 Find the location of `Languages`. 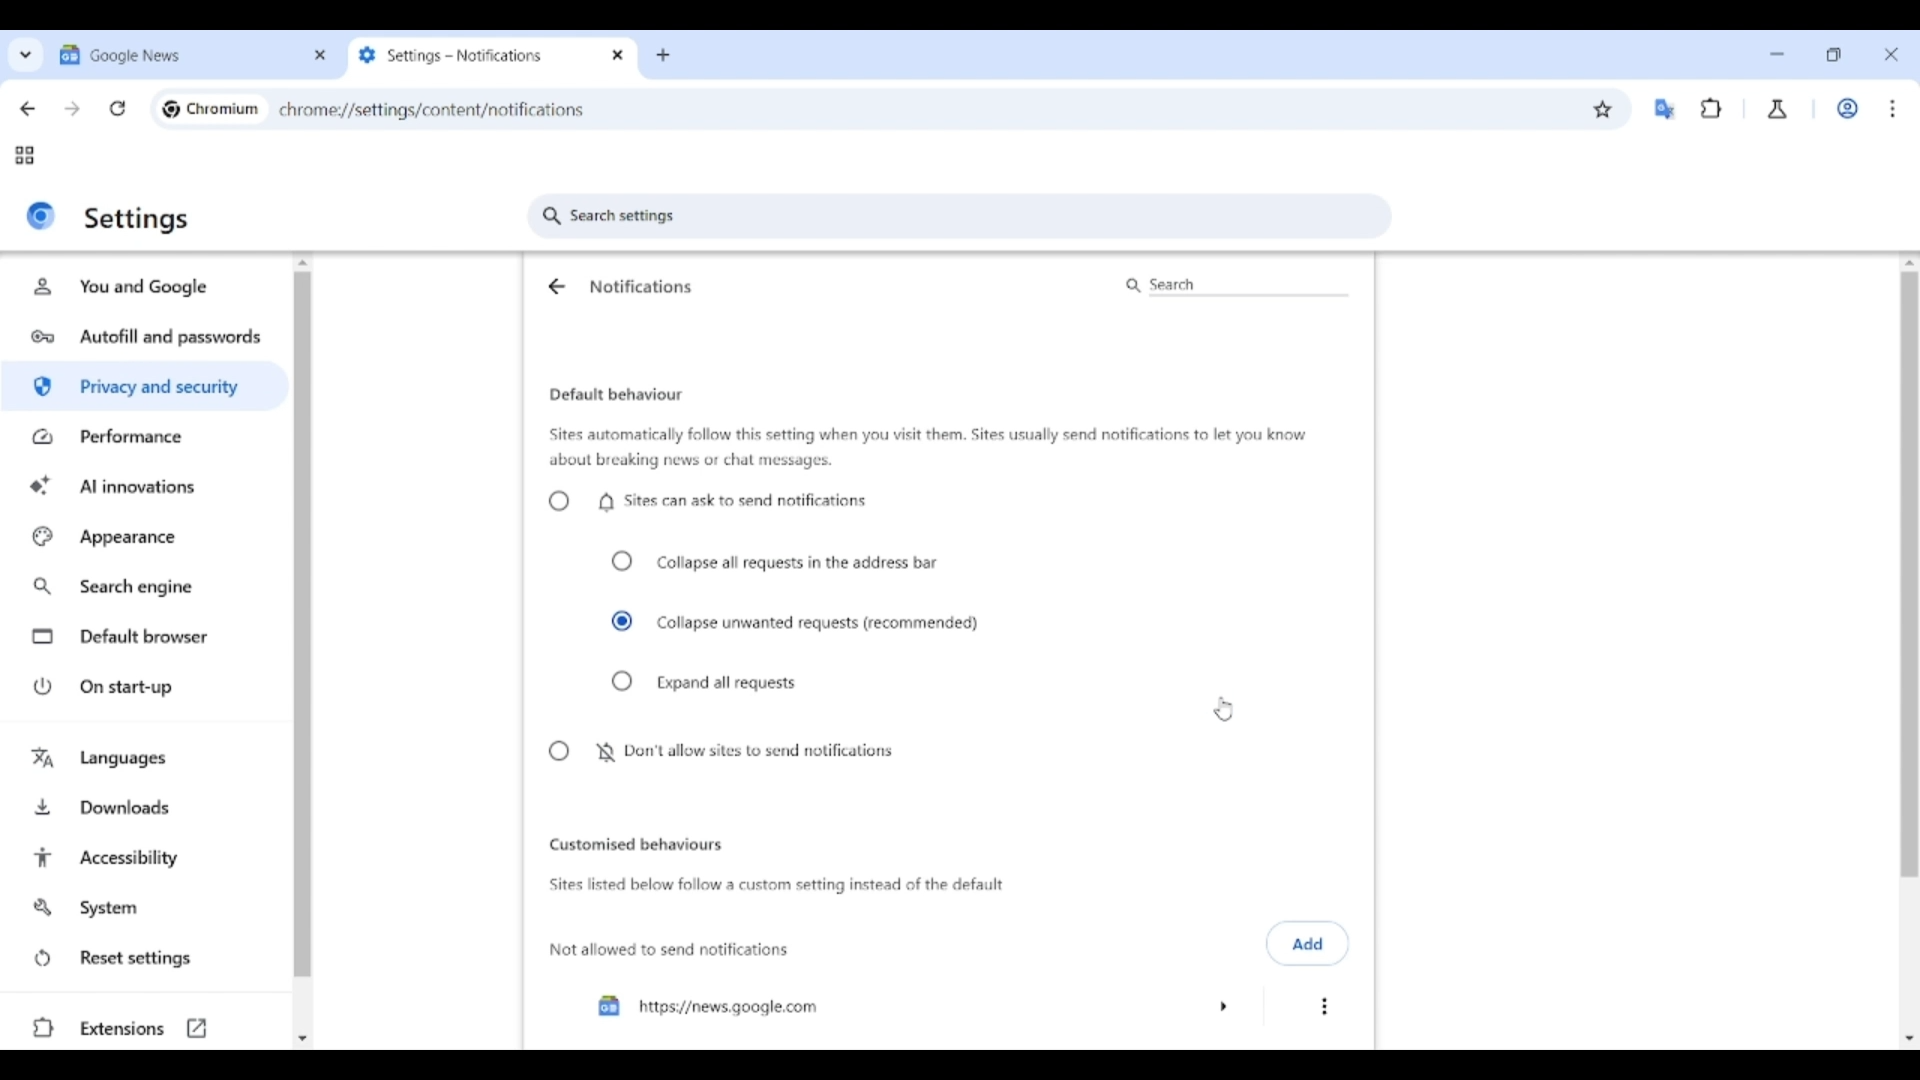

Languages is located at coordinates (147, 760).